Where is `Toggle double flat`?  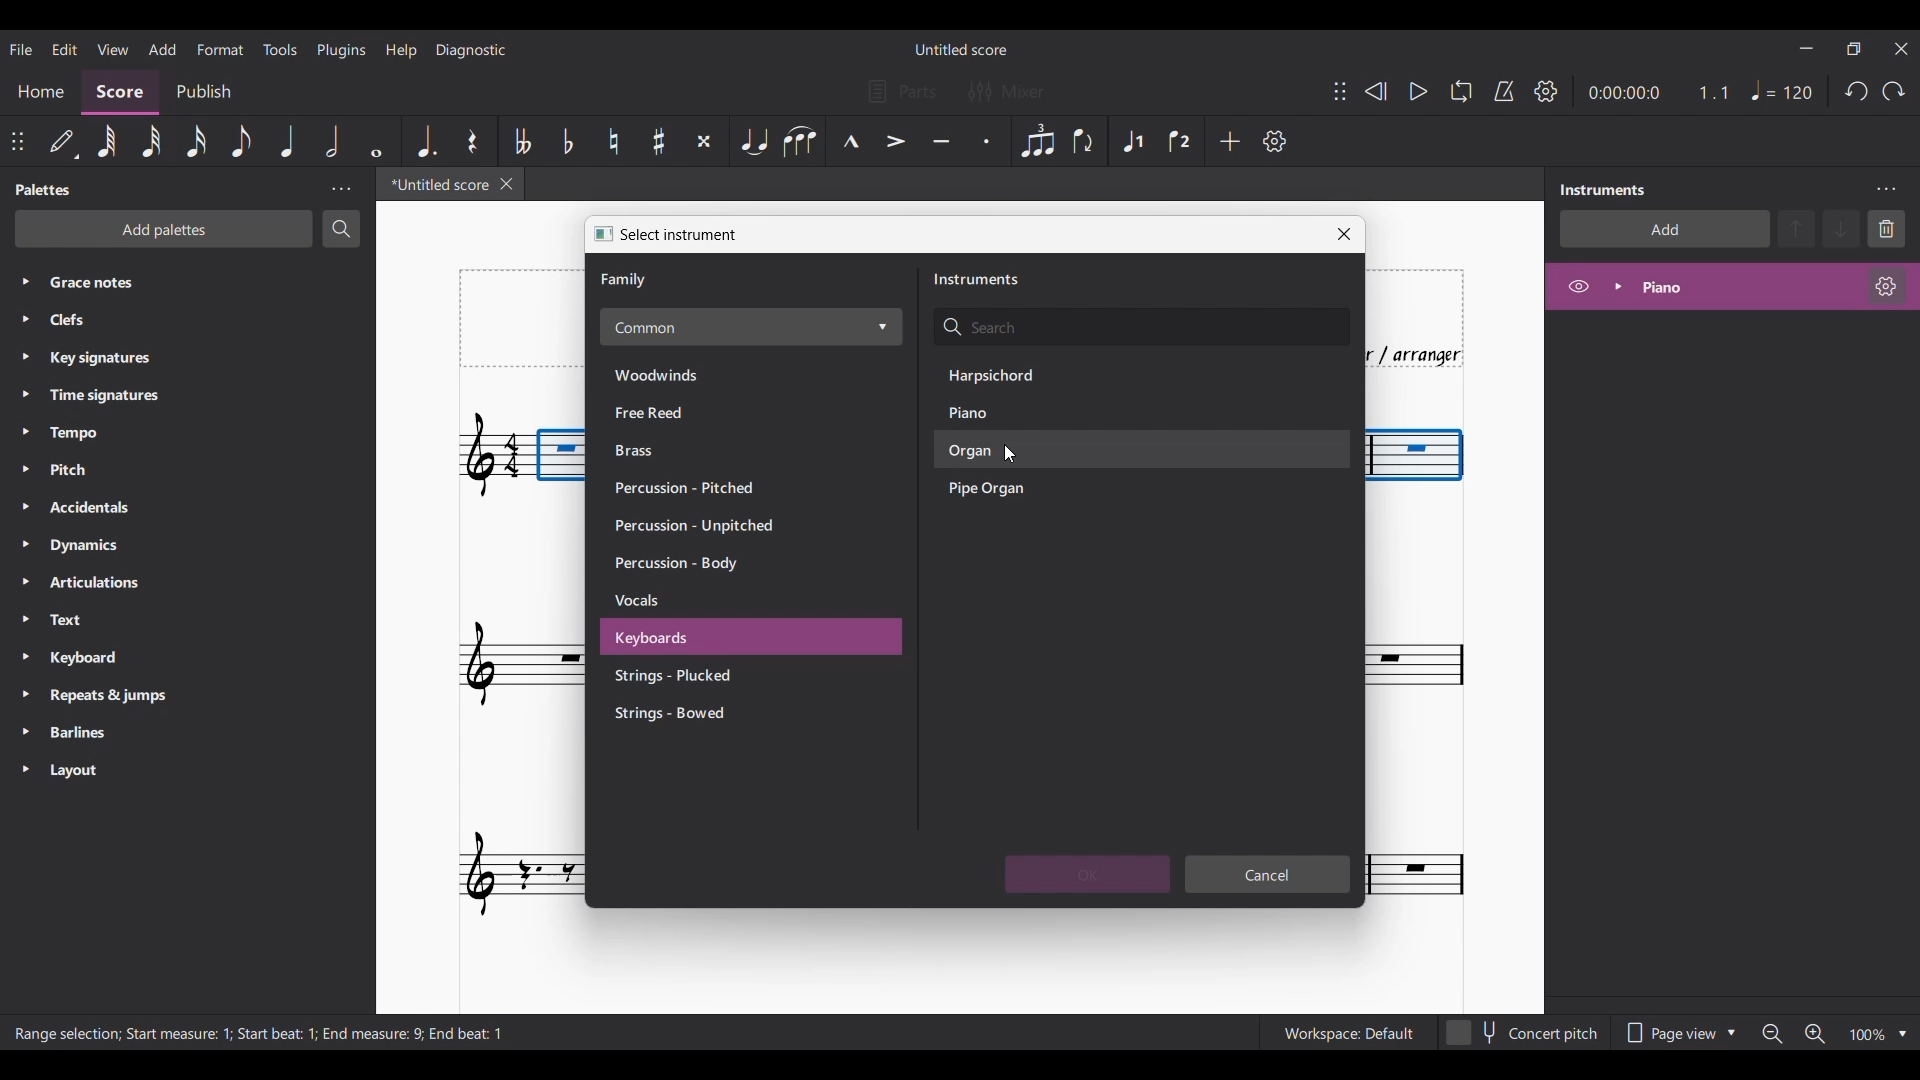 Toggle double flat is located at coordinates (523, 141).